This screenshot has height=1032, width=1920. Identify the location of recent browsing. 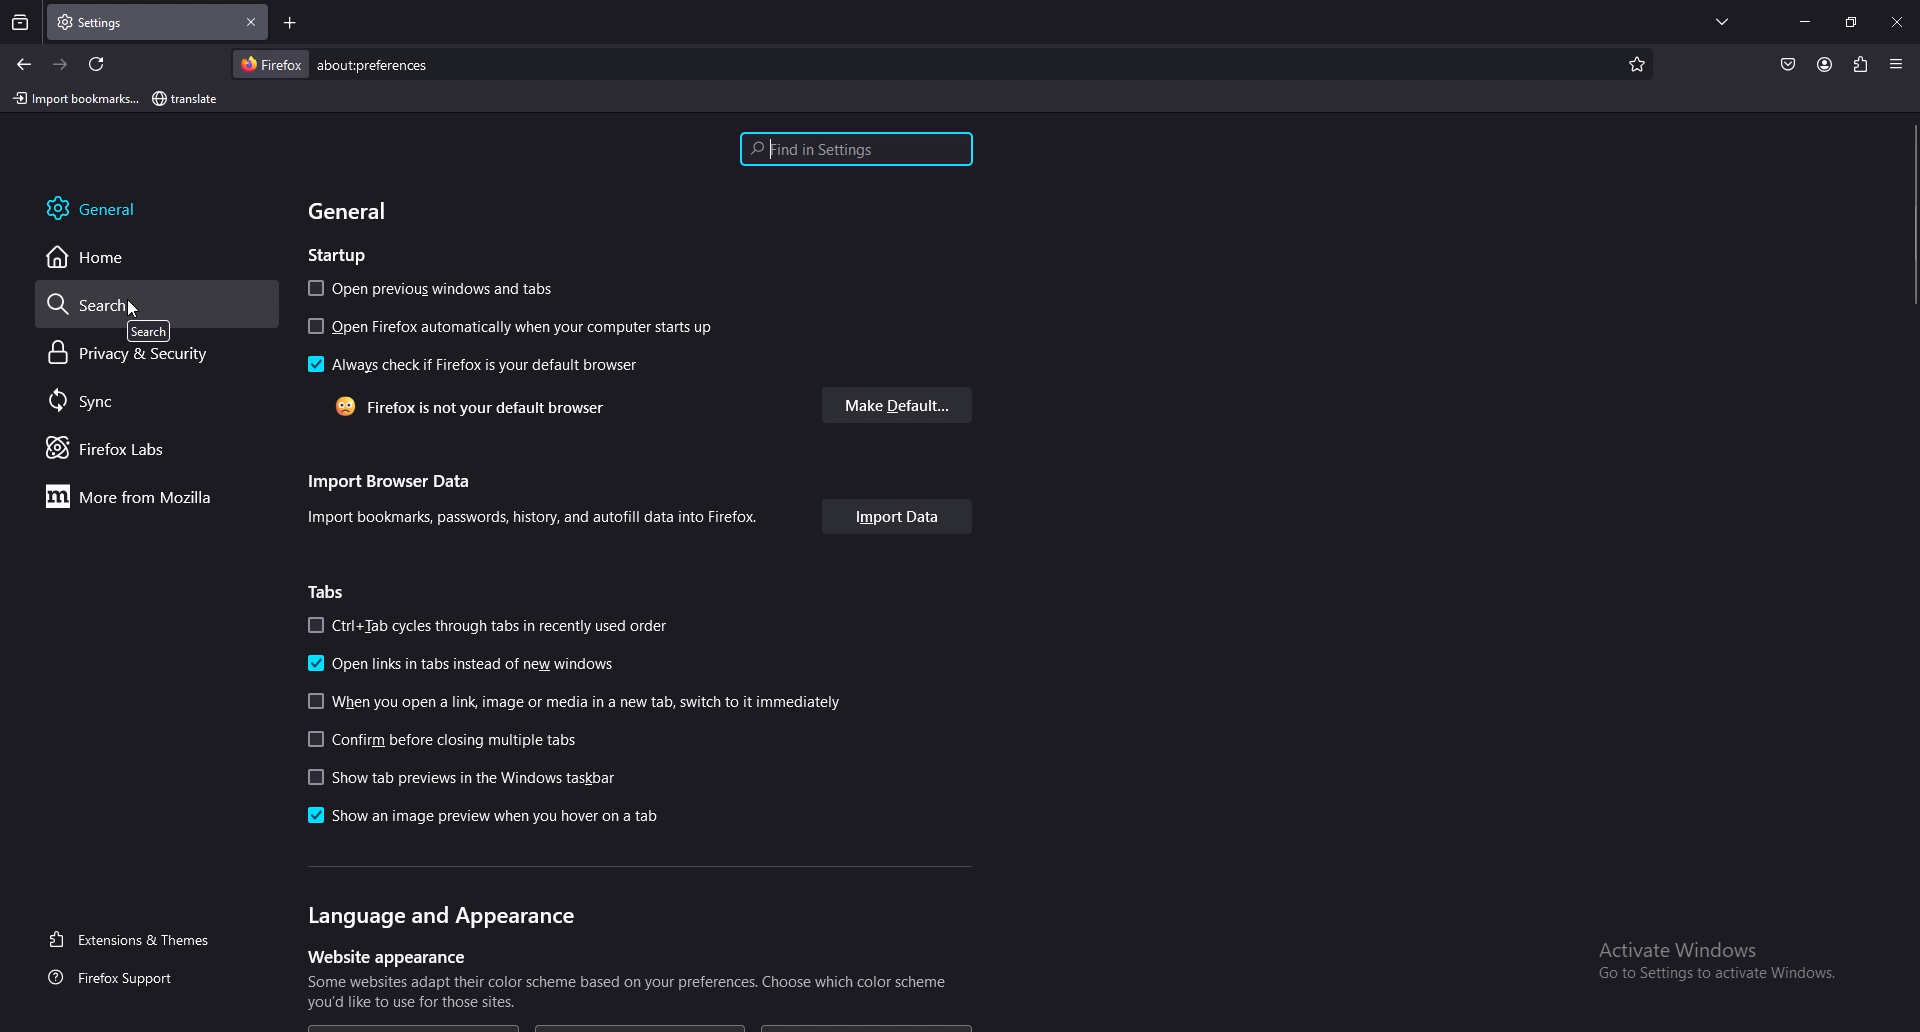
(20, 22).